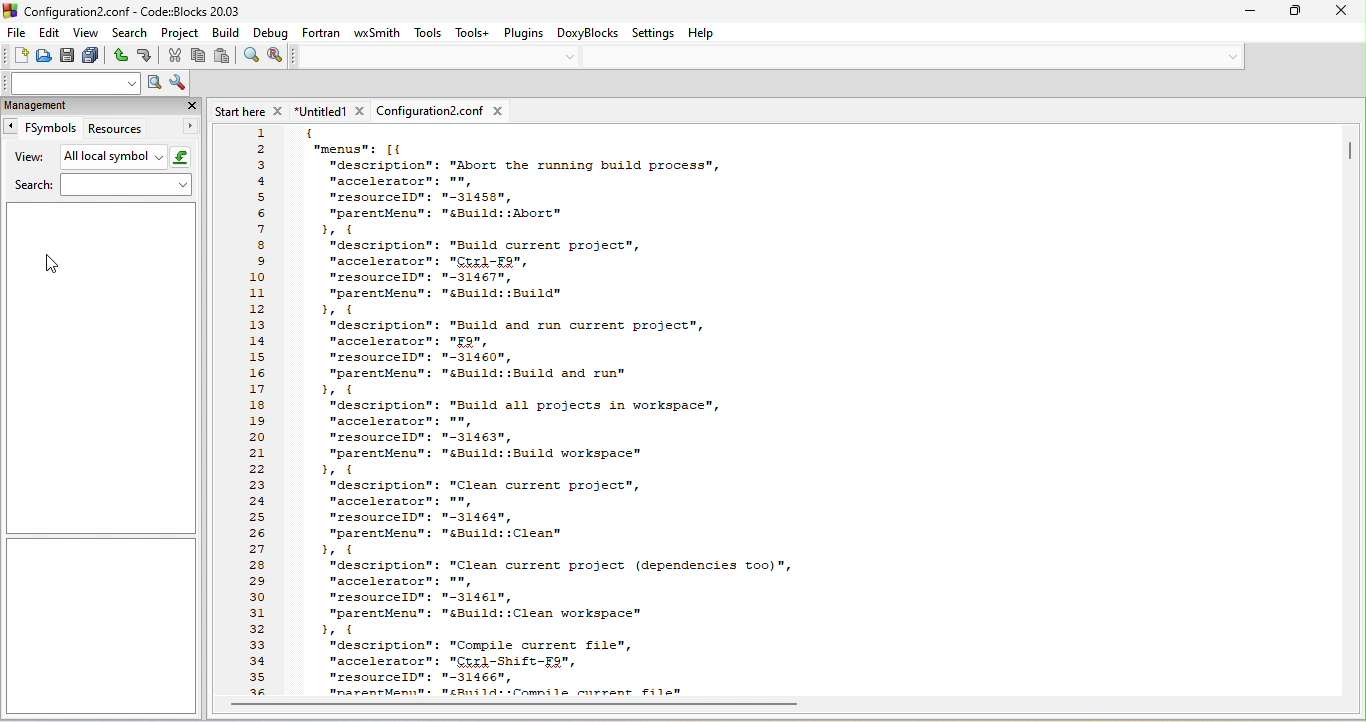 This screenshot has width=1366, height=722. What do you see at coordinates (269, 33) in the screenshot?
I see `debug` at bounding box center [269, 33].